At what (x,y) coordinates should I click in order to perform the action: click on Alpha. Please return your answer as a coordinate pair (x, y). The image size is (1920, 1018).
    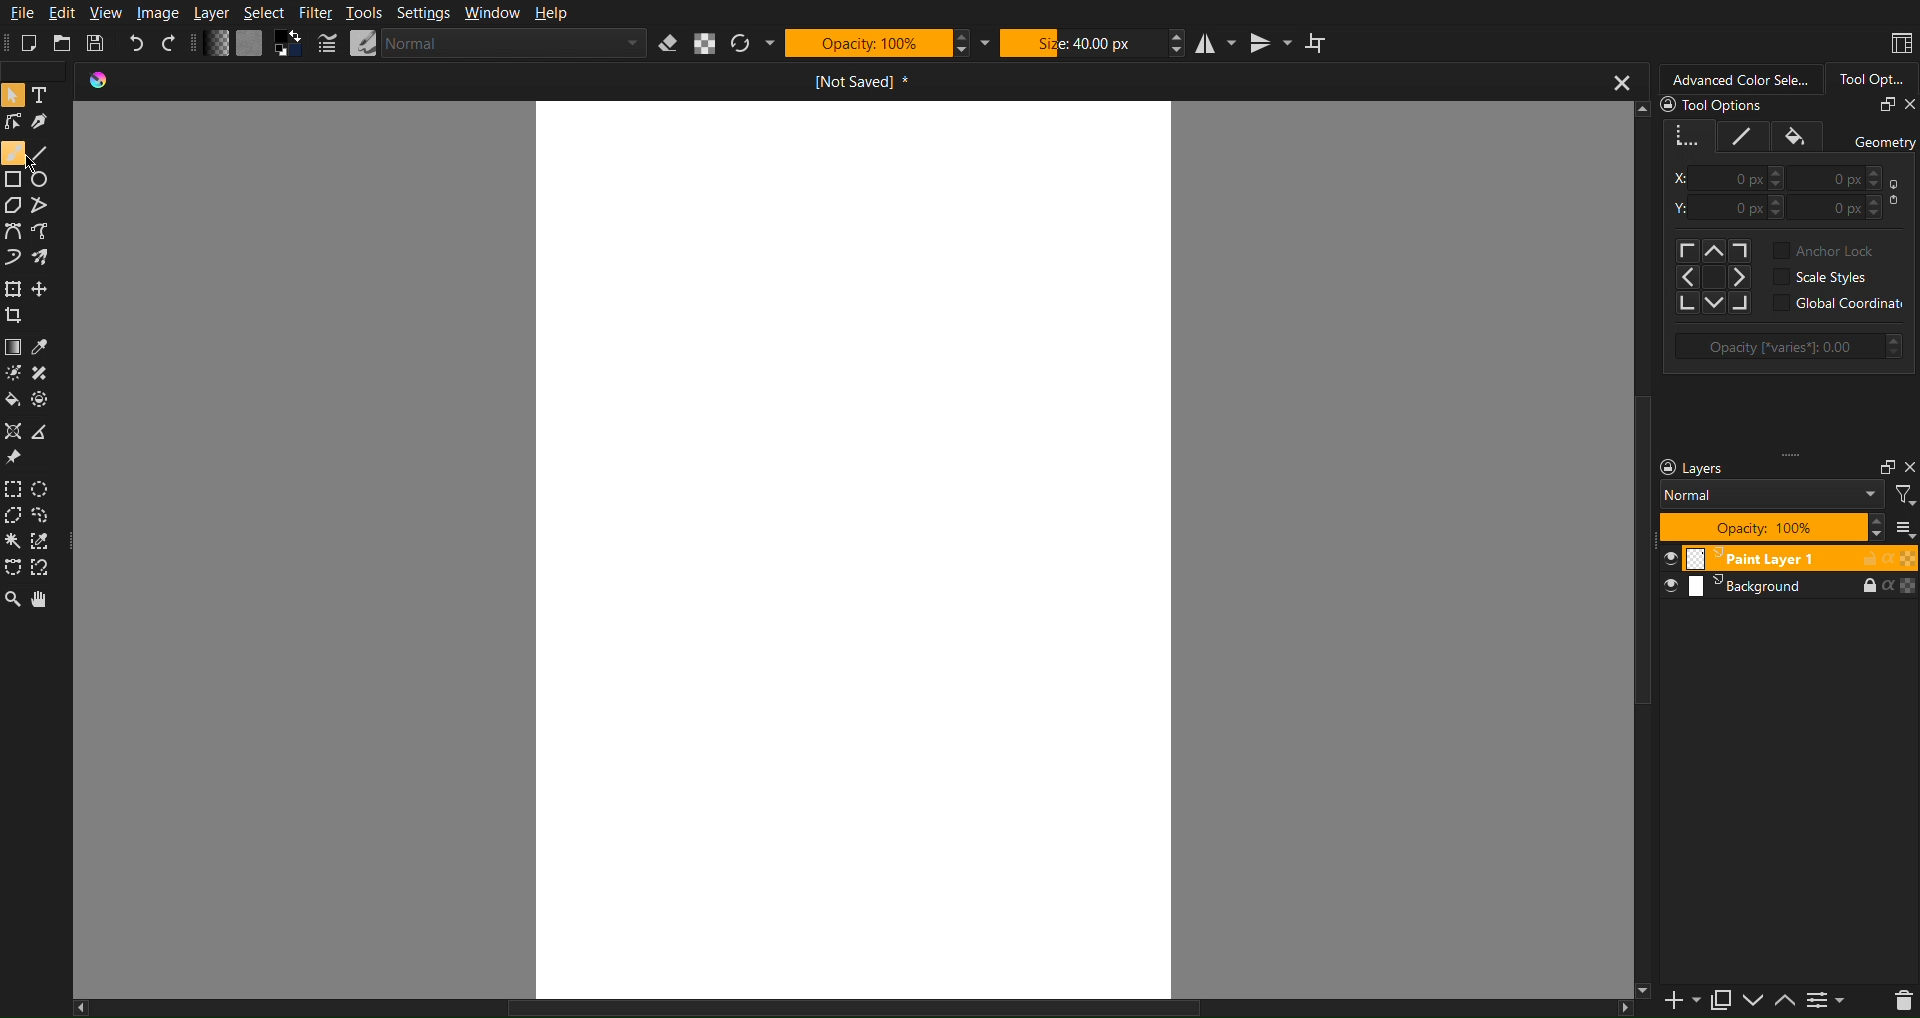
    Looking at the image, I should click on (706, 43).